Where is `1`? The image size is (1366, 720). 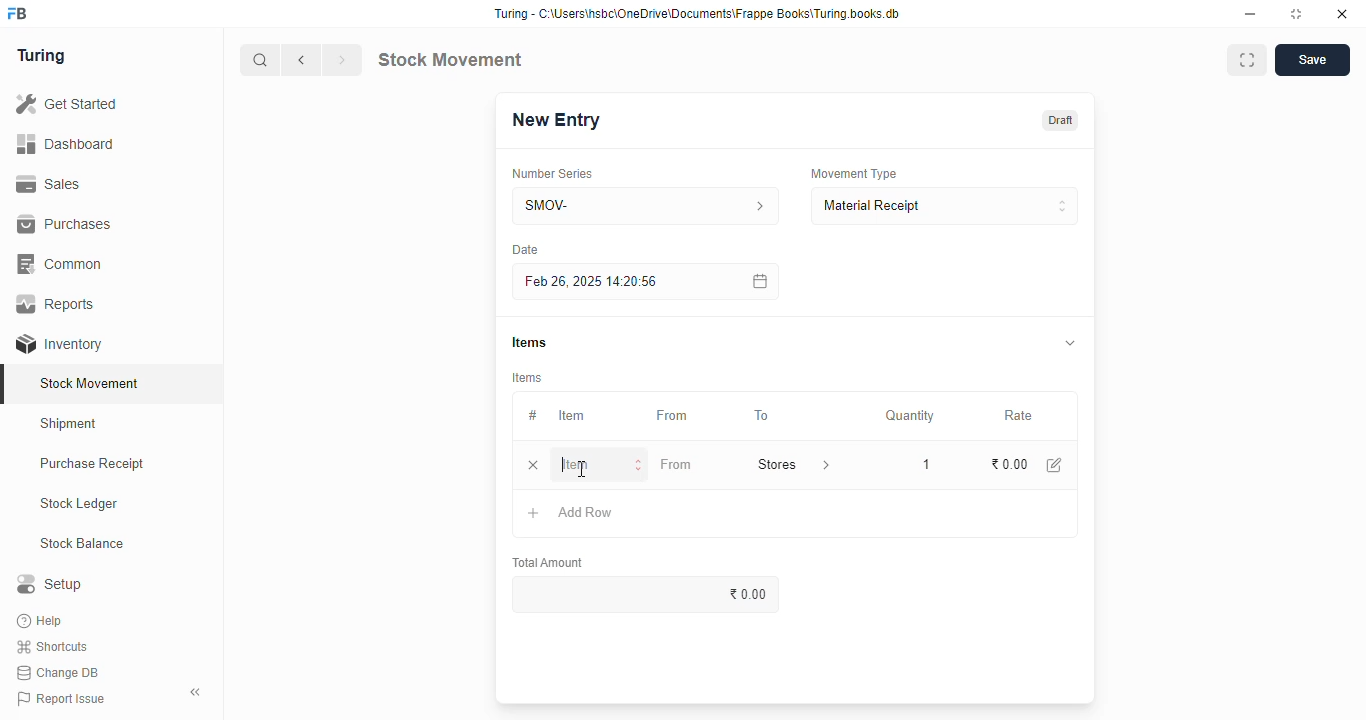 1 is located at coordinates (922, 463).